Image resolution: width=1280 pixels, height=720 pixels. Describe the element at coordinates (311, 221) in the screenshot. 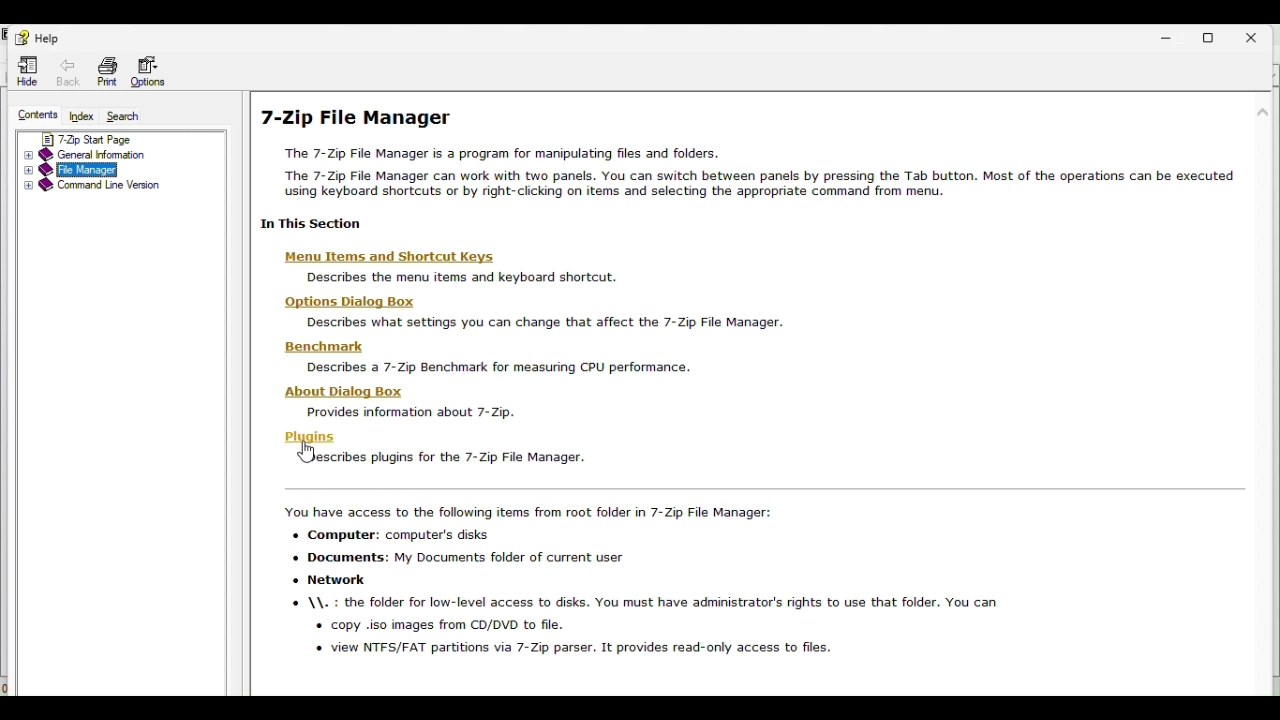

I see `| 1n This Section` at that location.